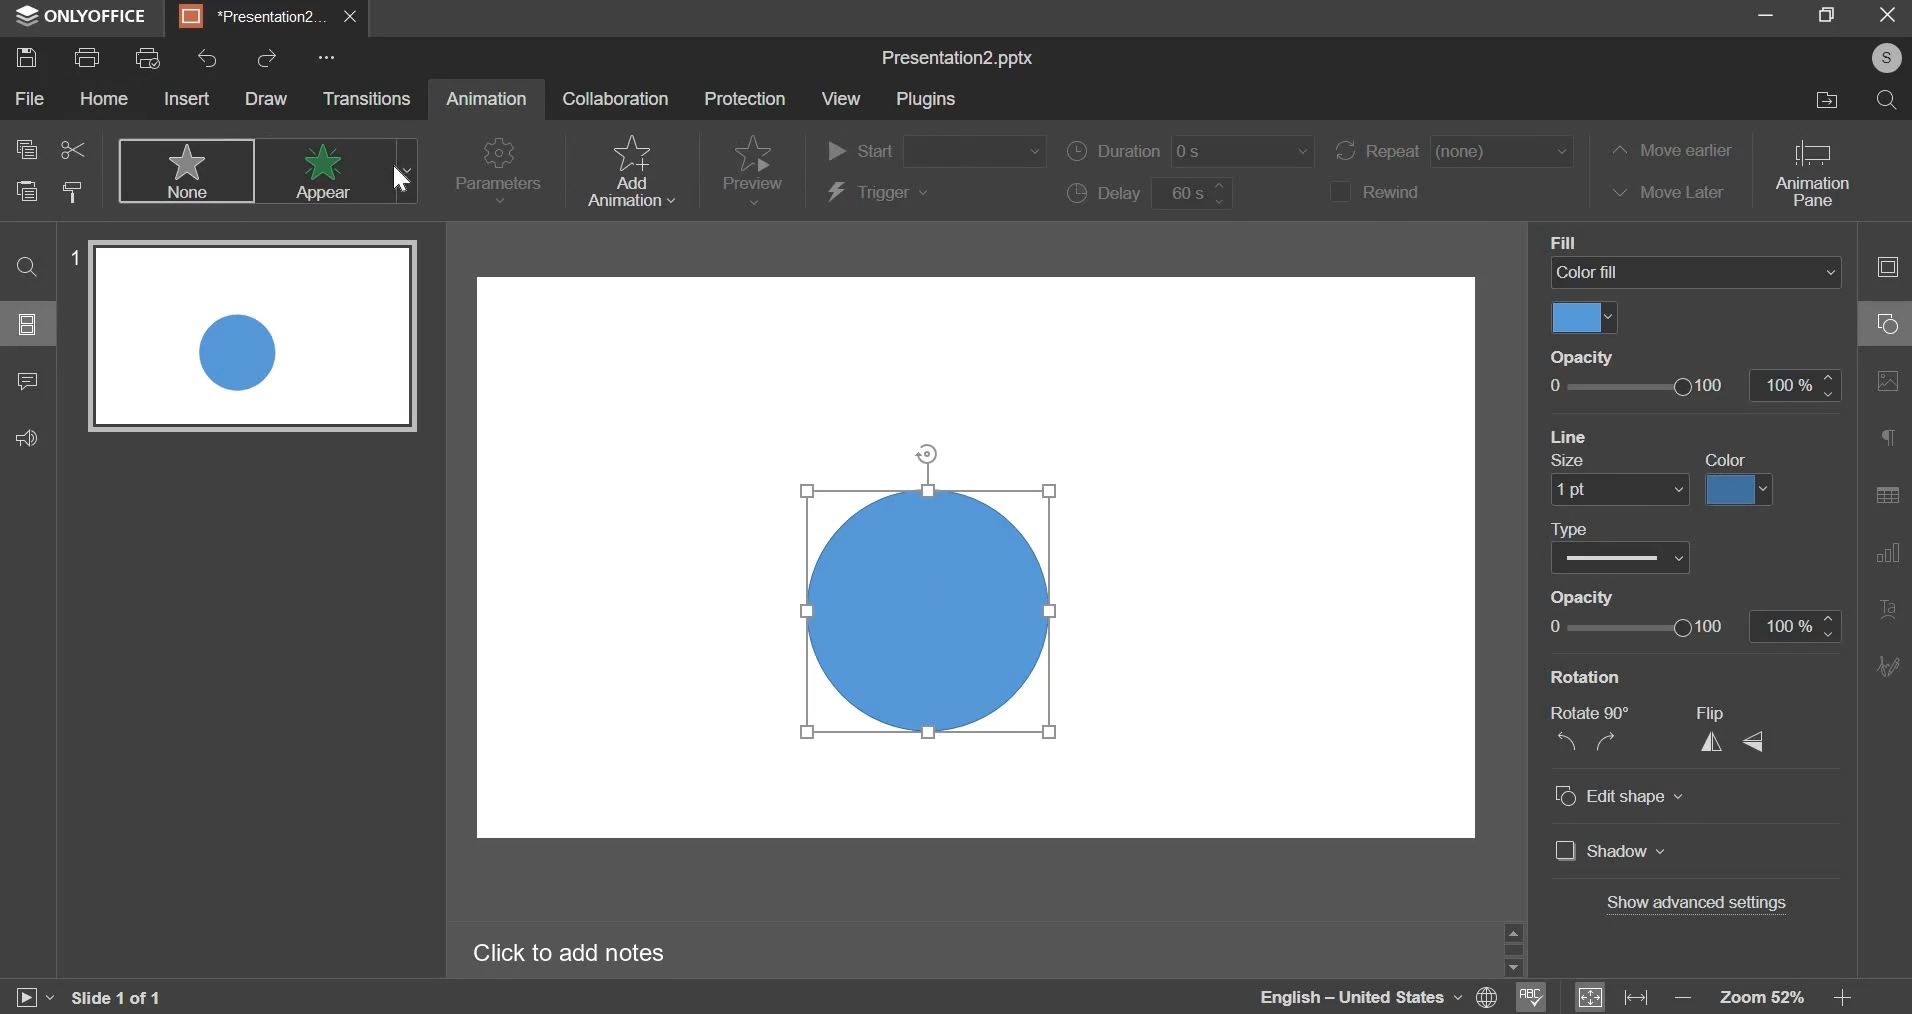  I want to click on edit shape, so click(1617, 796).